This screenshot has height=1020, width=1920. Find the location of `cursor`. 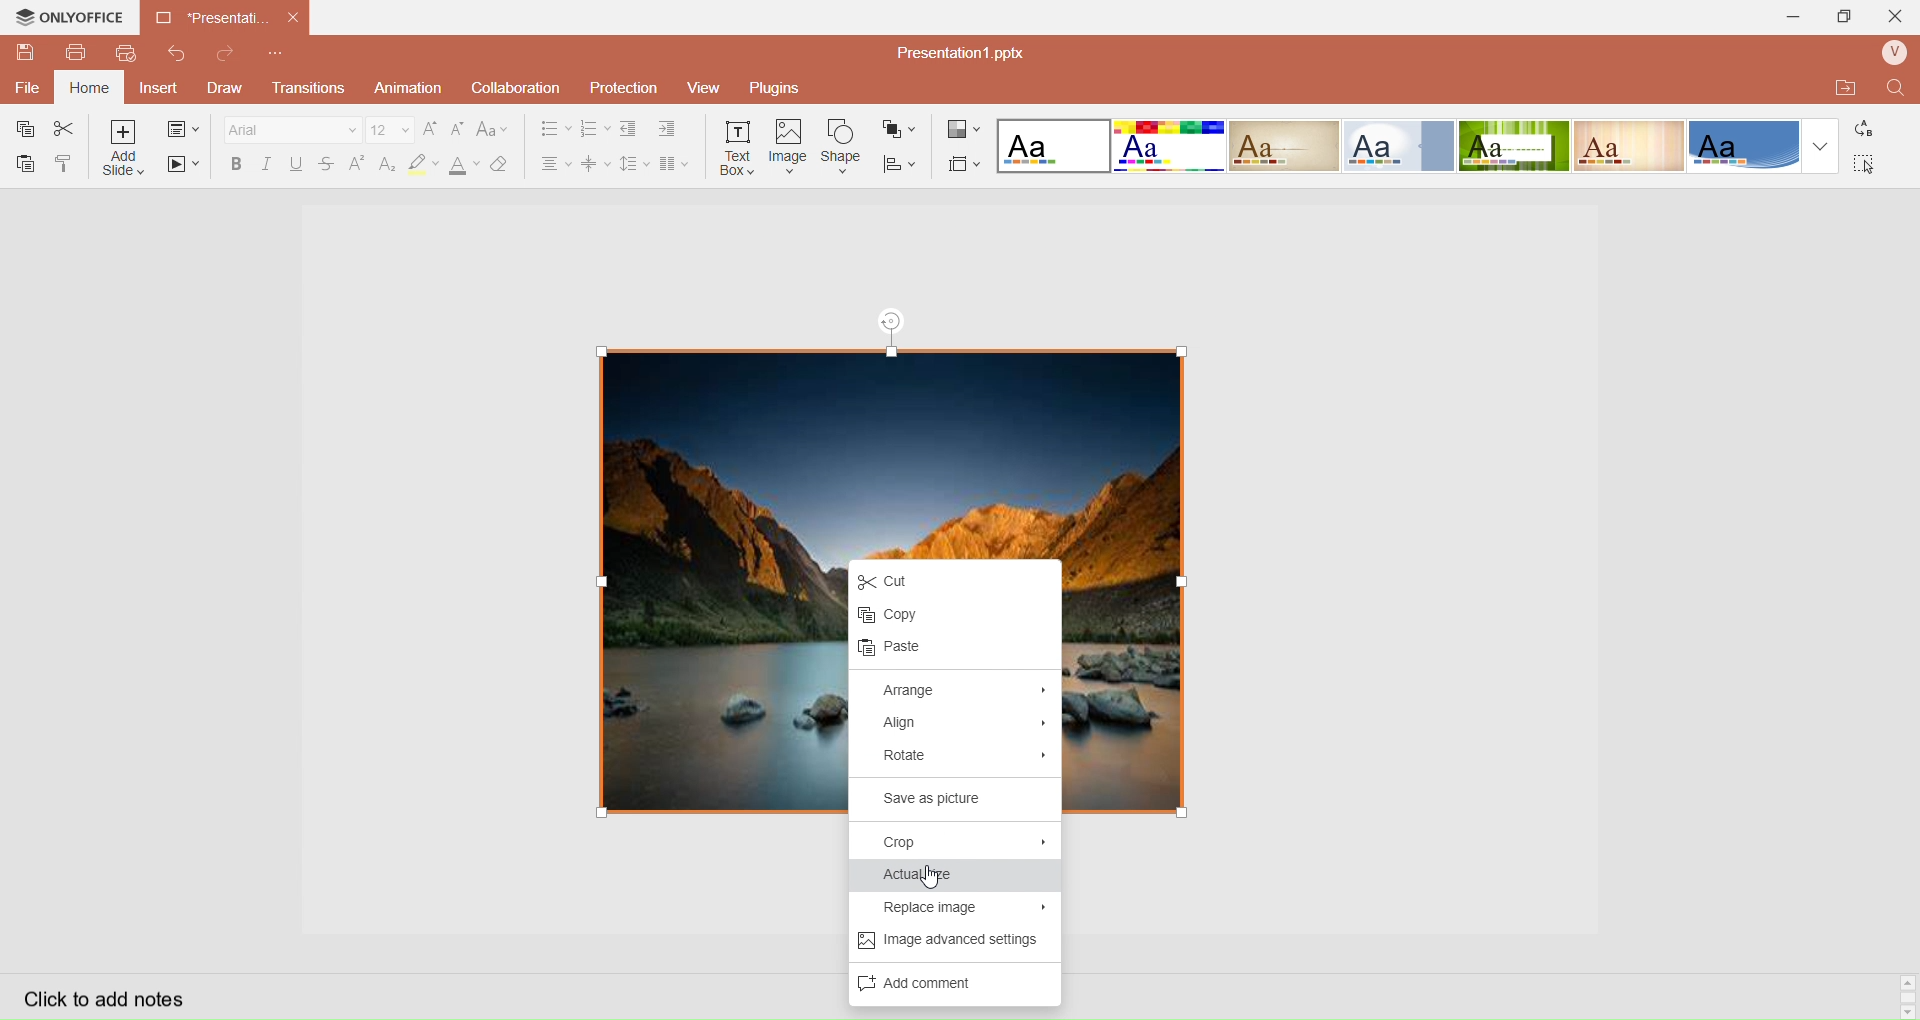

cursor is located at coordinates (930, 876).